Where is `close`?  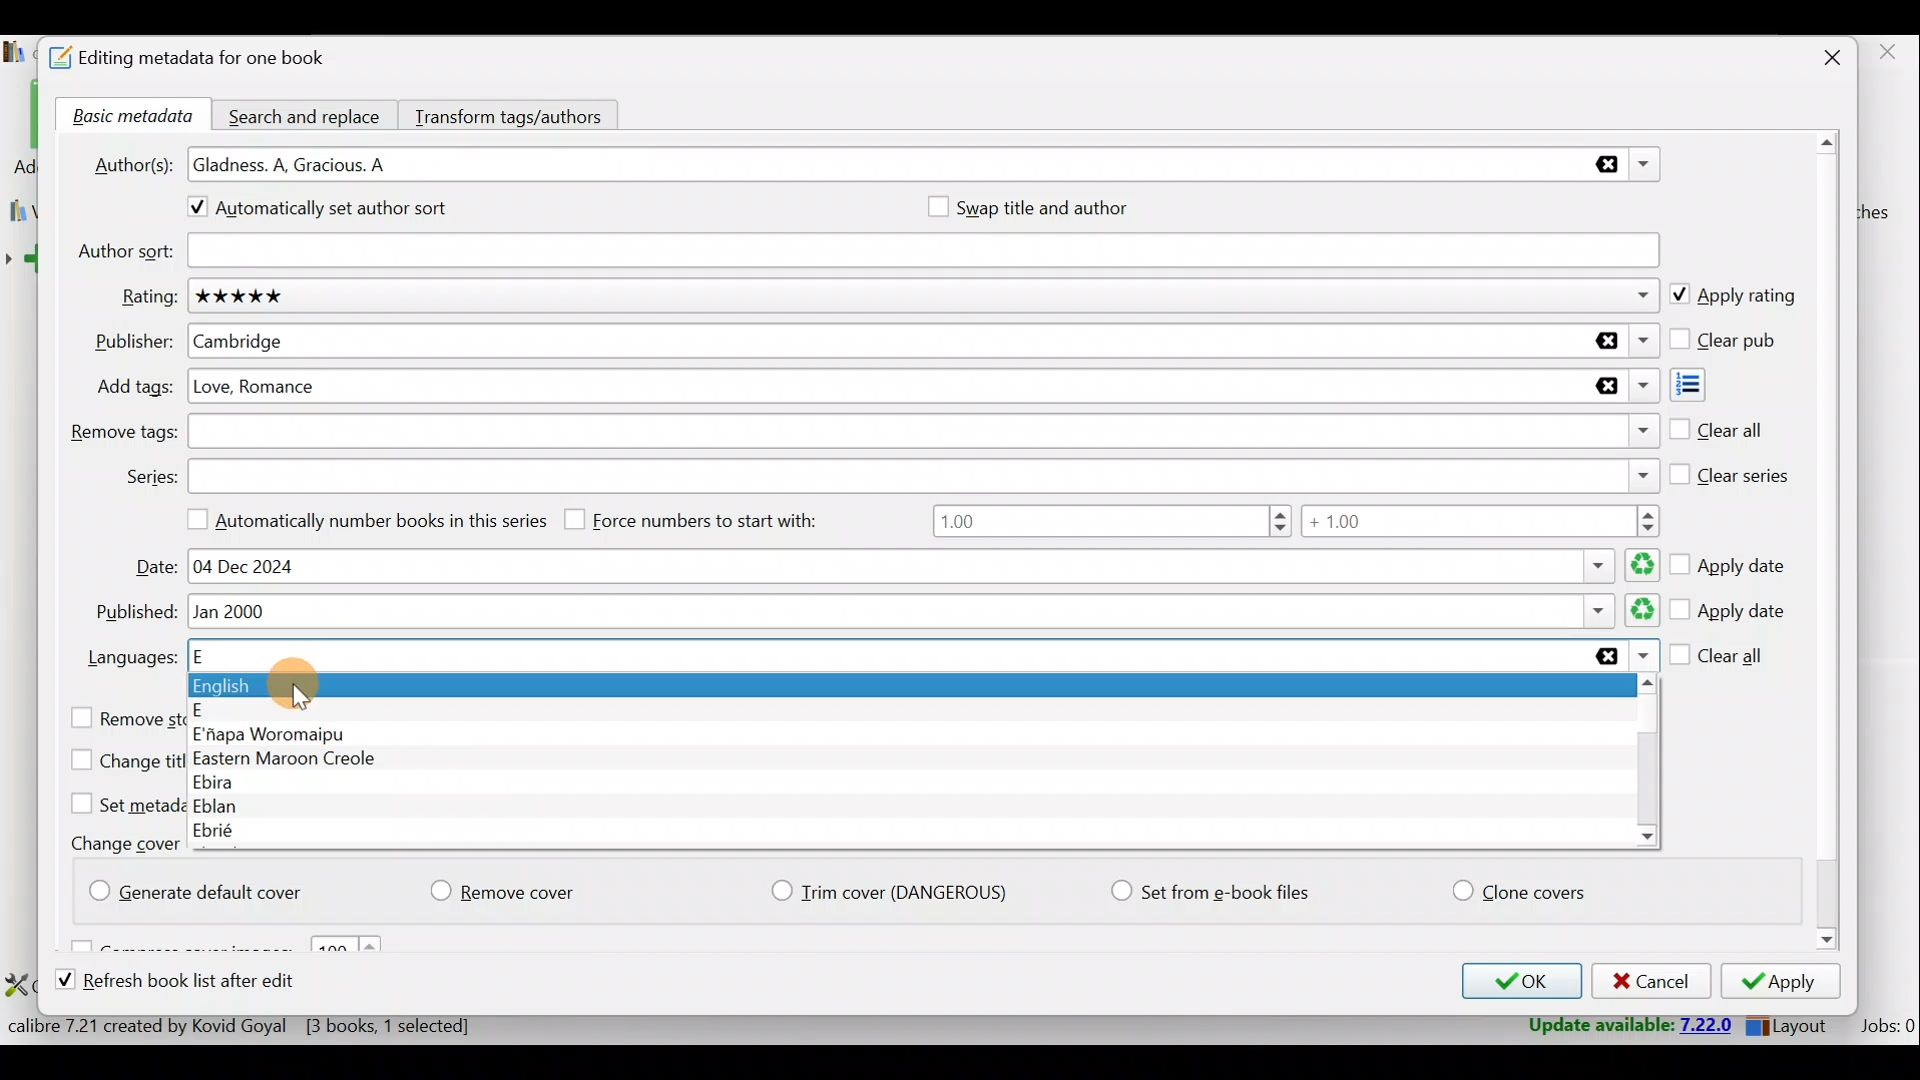
close is located at coordinates (1886, 53).